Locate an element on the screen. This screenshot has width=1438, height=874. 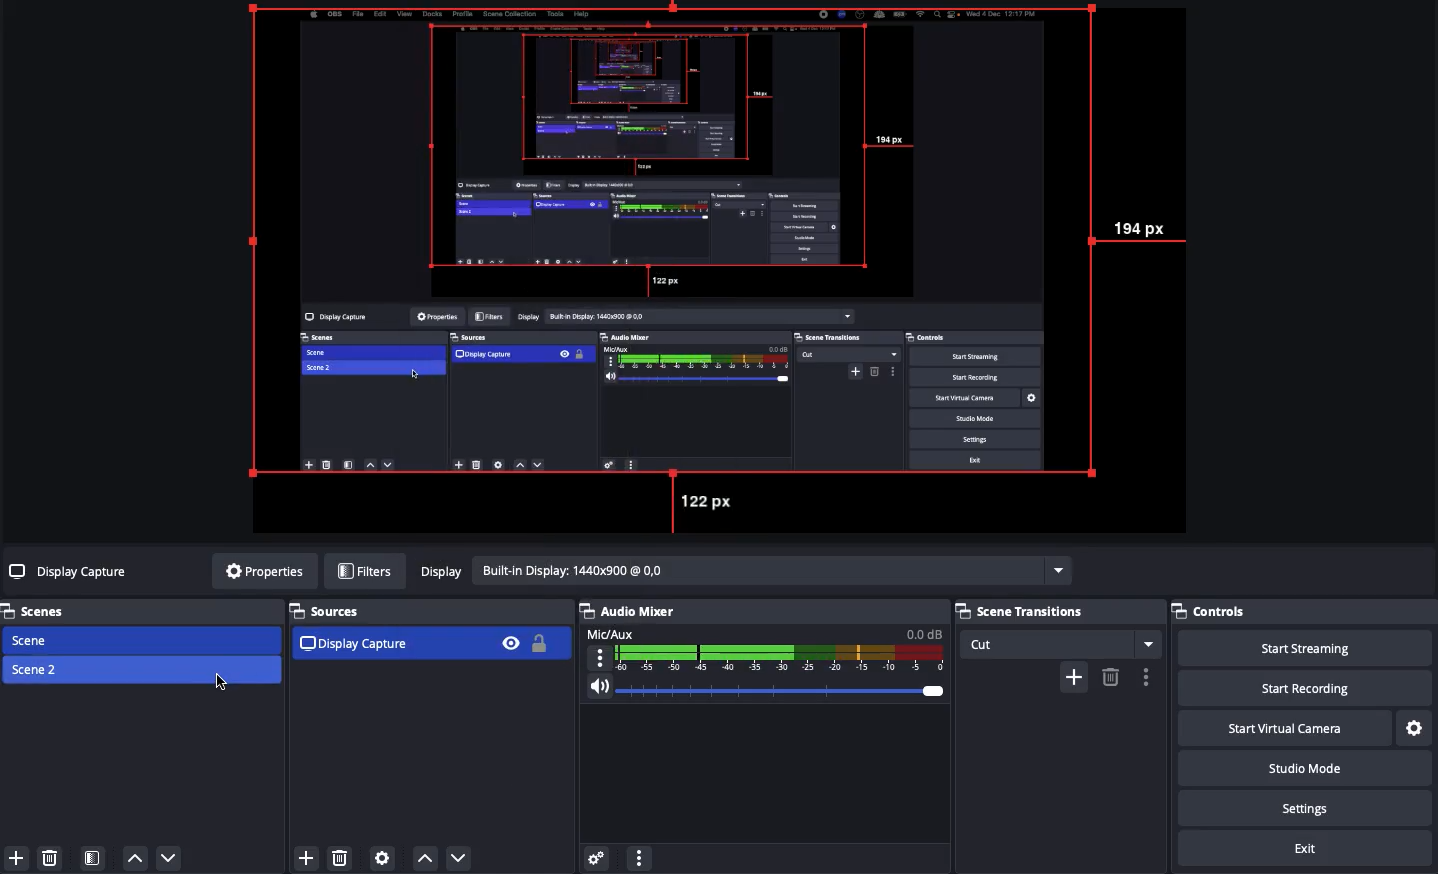
next is located at coordinates (464, 857).